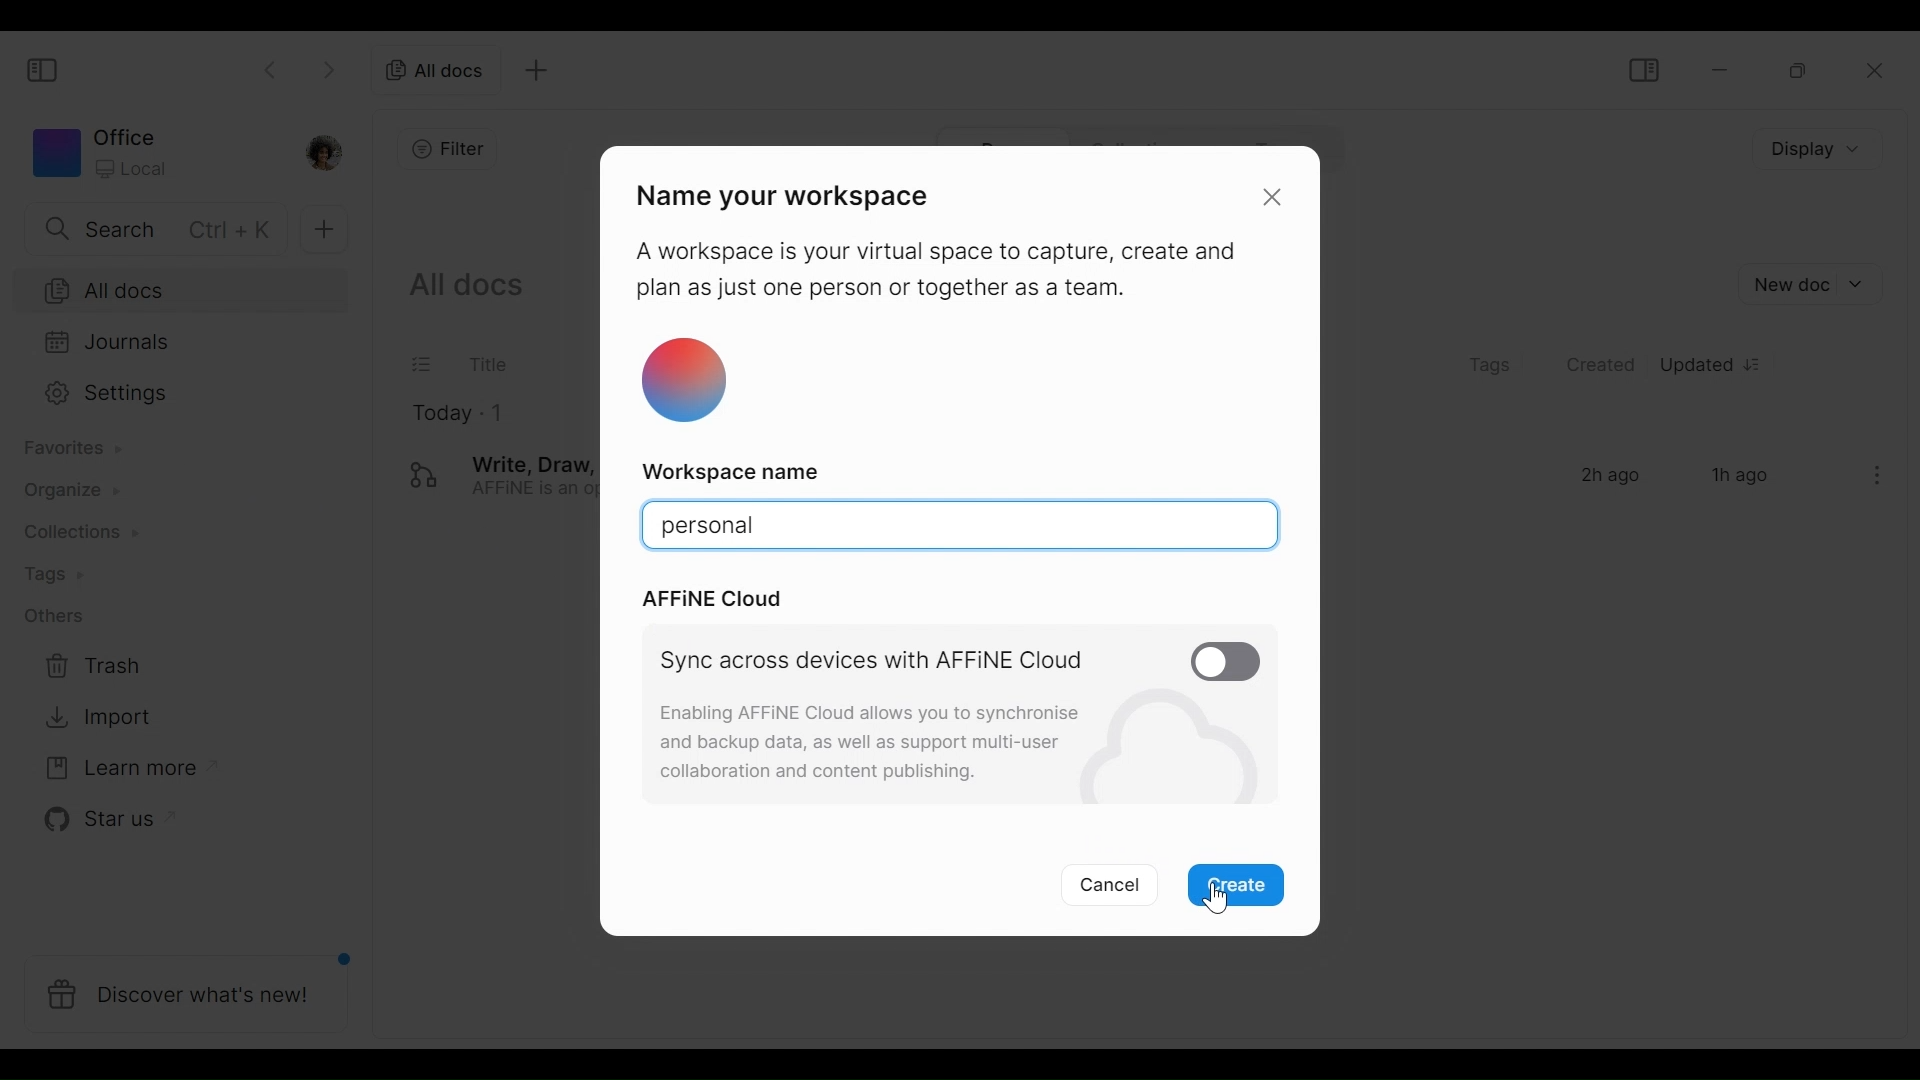 Image resolution: width=1920 pixels, height=1080 pixels. I want to click on Add new, so click(323, 231).